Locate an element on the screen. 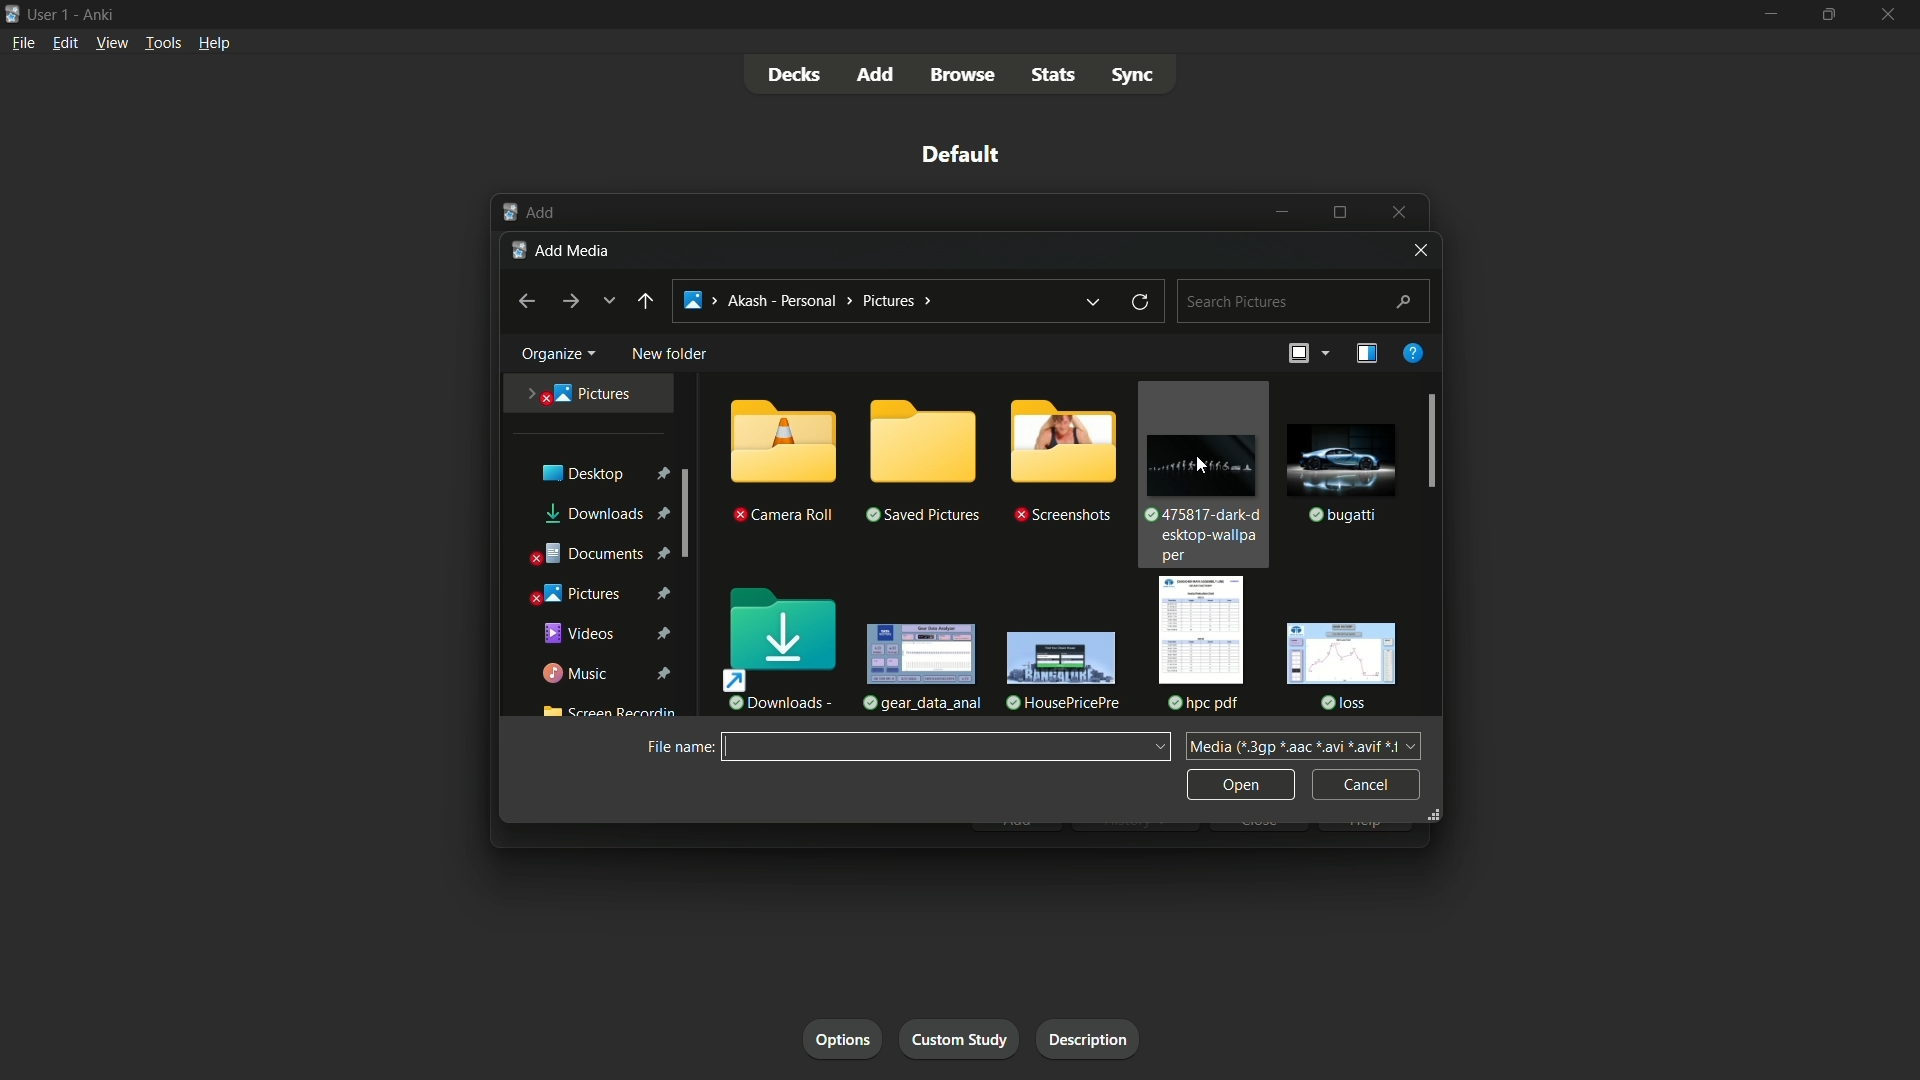 Image resolution: width=1920 pixels, height=1080 pixels. show the preview pane is located at coordinates (1361, 353).